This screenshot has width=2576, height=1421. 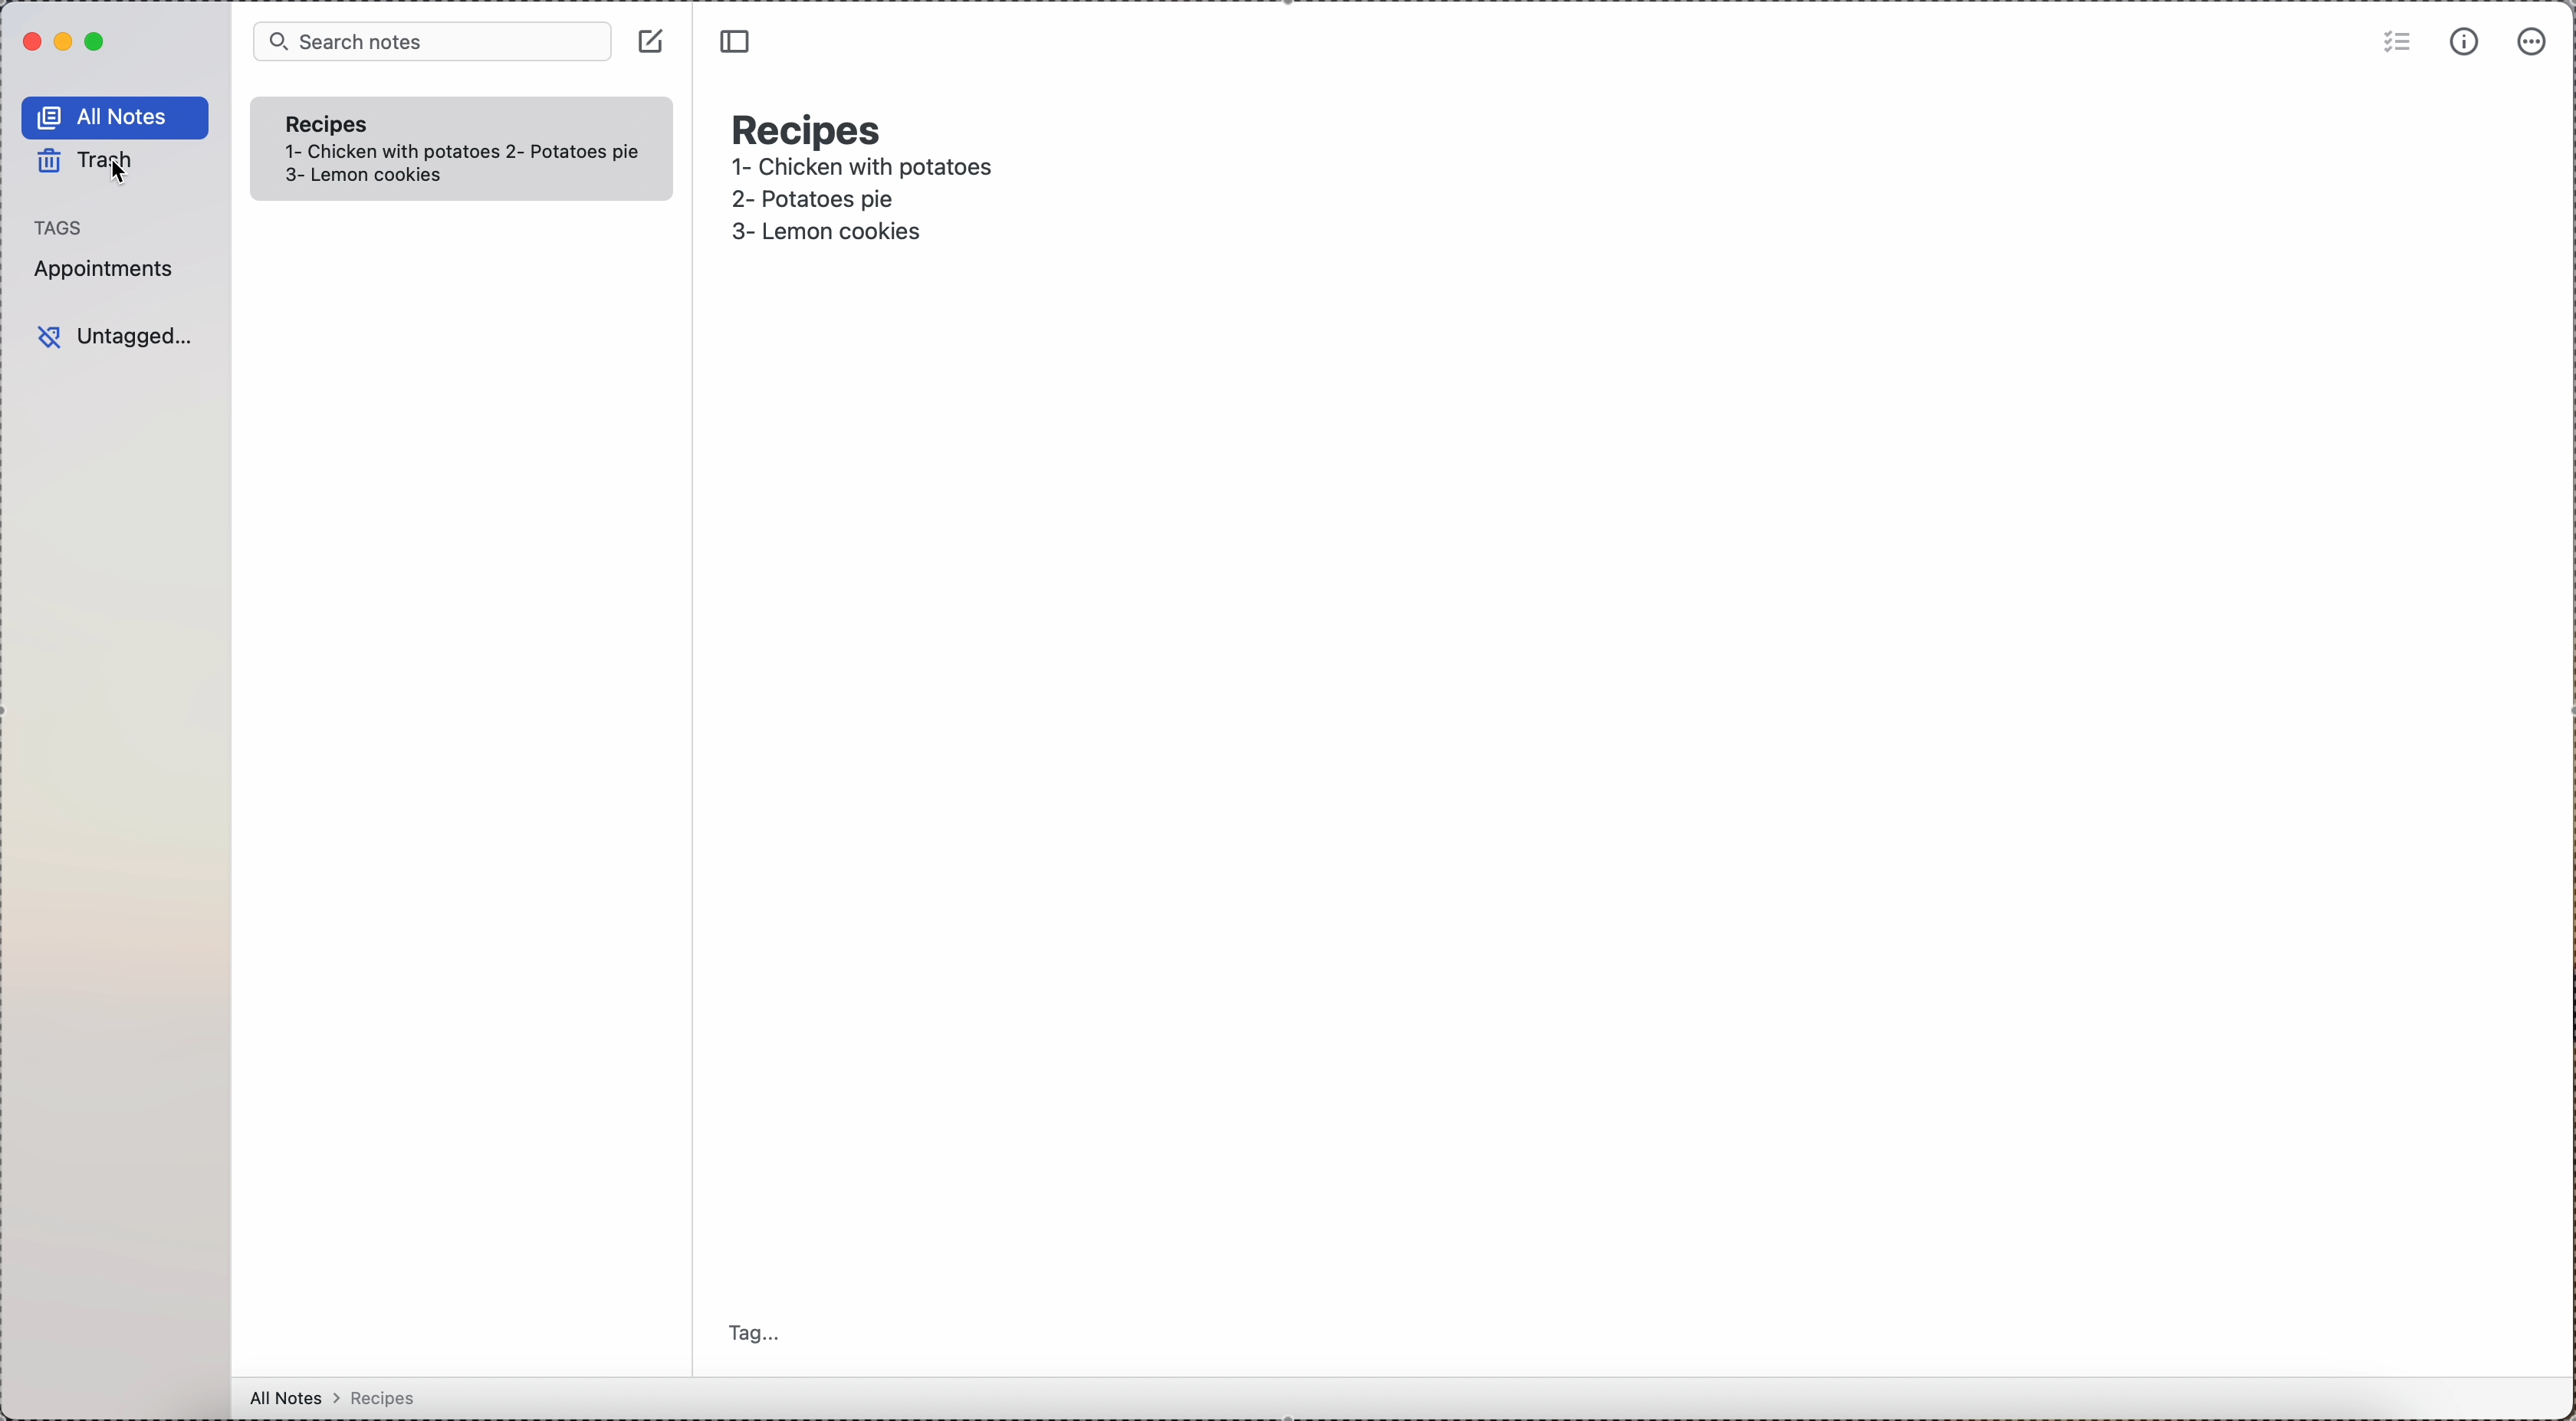 I want to click on 1-chicken with potatoes 2- Potatoes pie, so click(x=463, y=152).